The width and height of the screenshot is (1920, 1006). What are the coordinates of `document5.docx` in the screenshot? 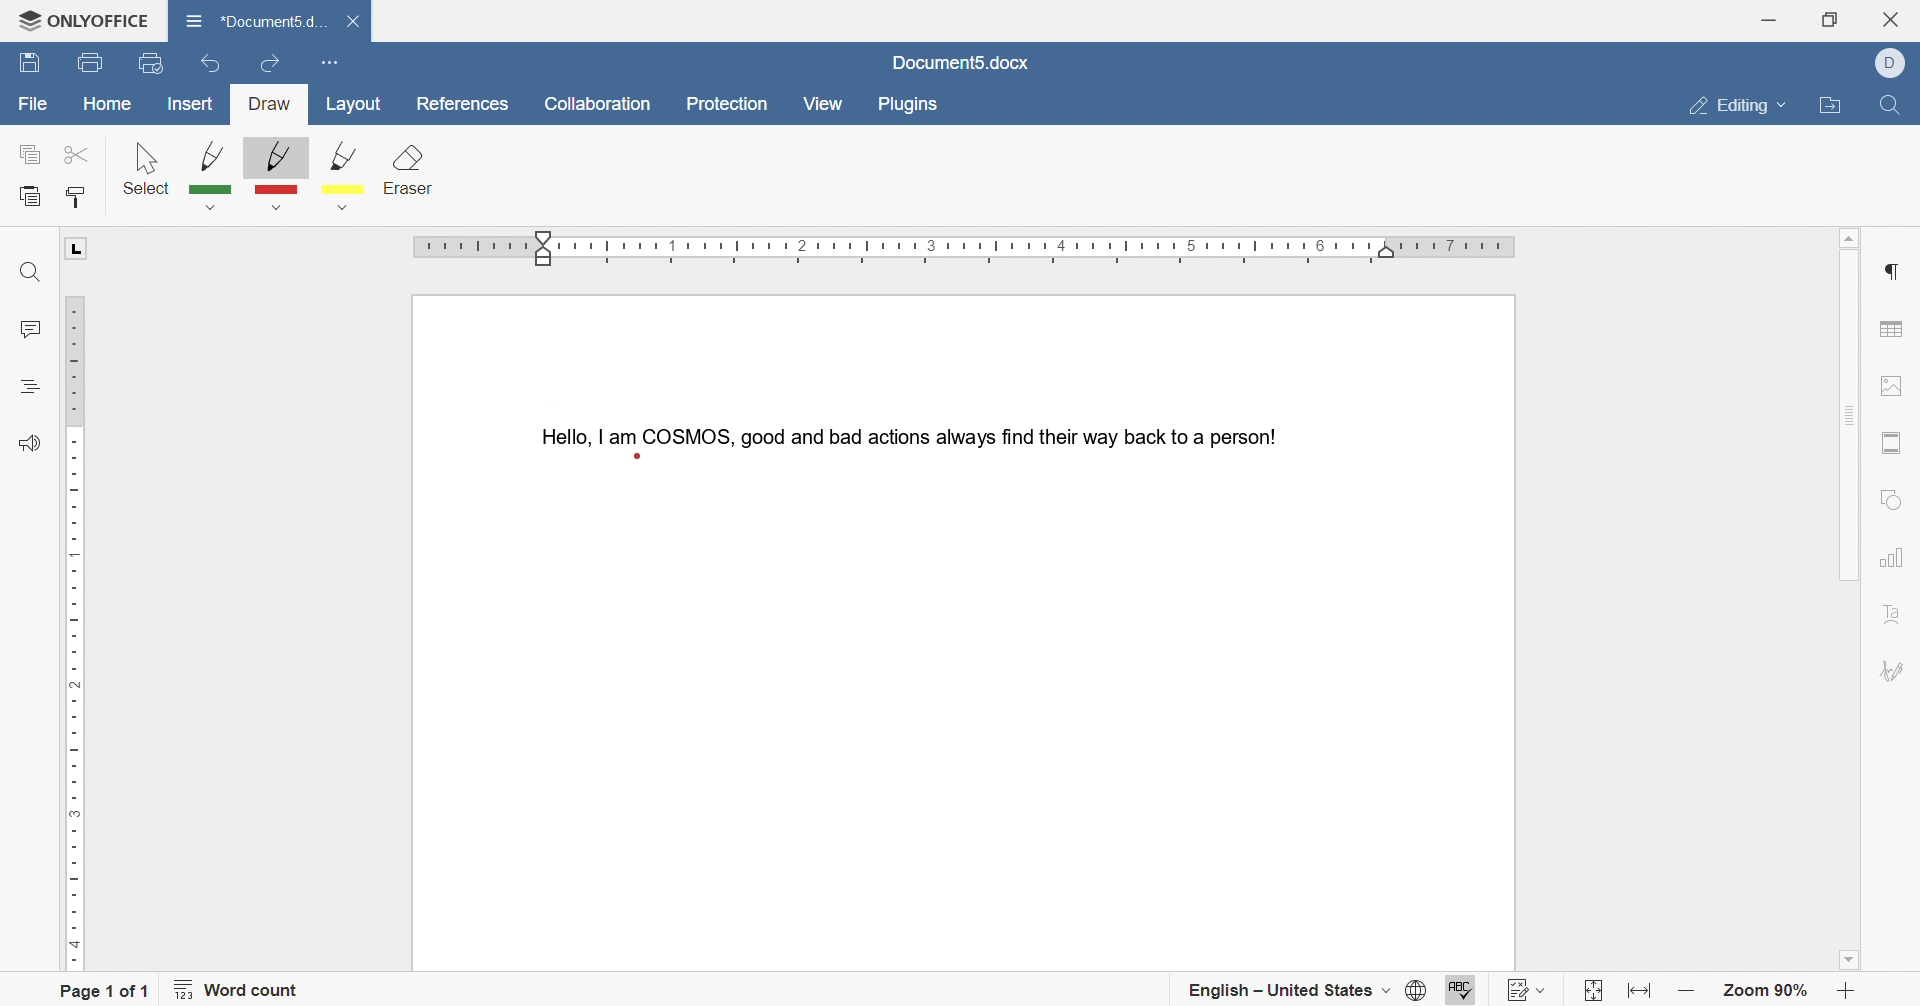 It's located at (961, 62).